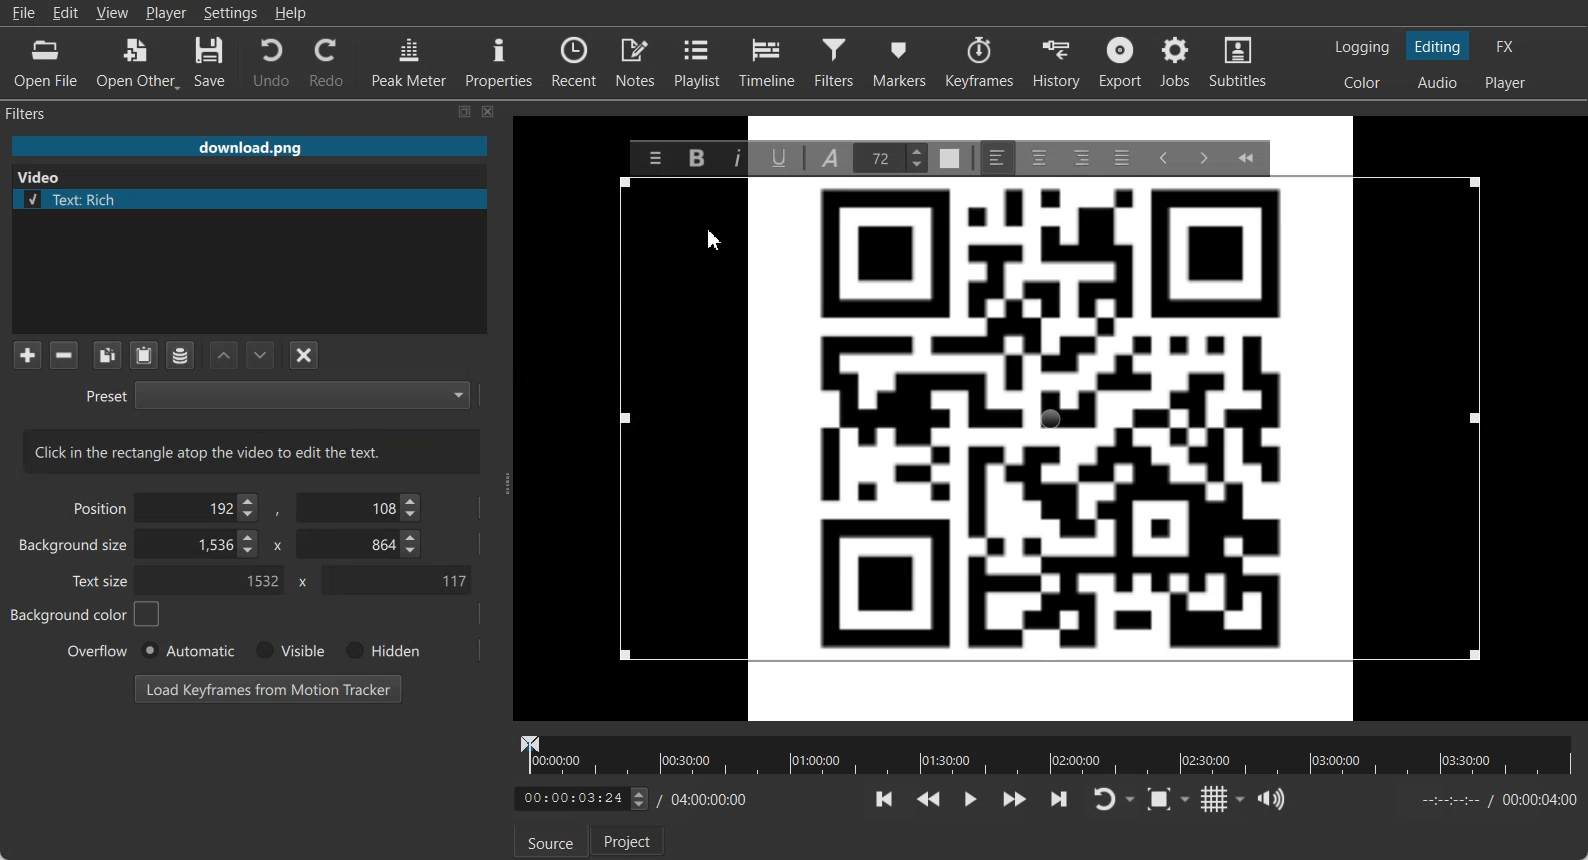  Describe the element at coordinates (1164, 158) in the screenshot. I see `Decrease Indent` at that location.